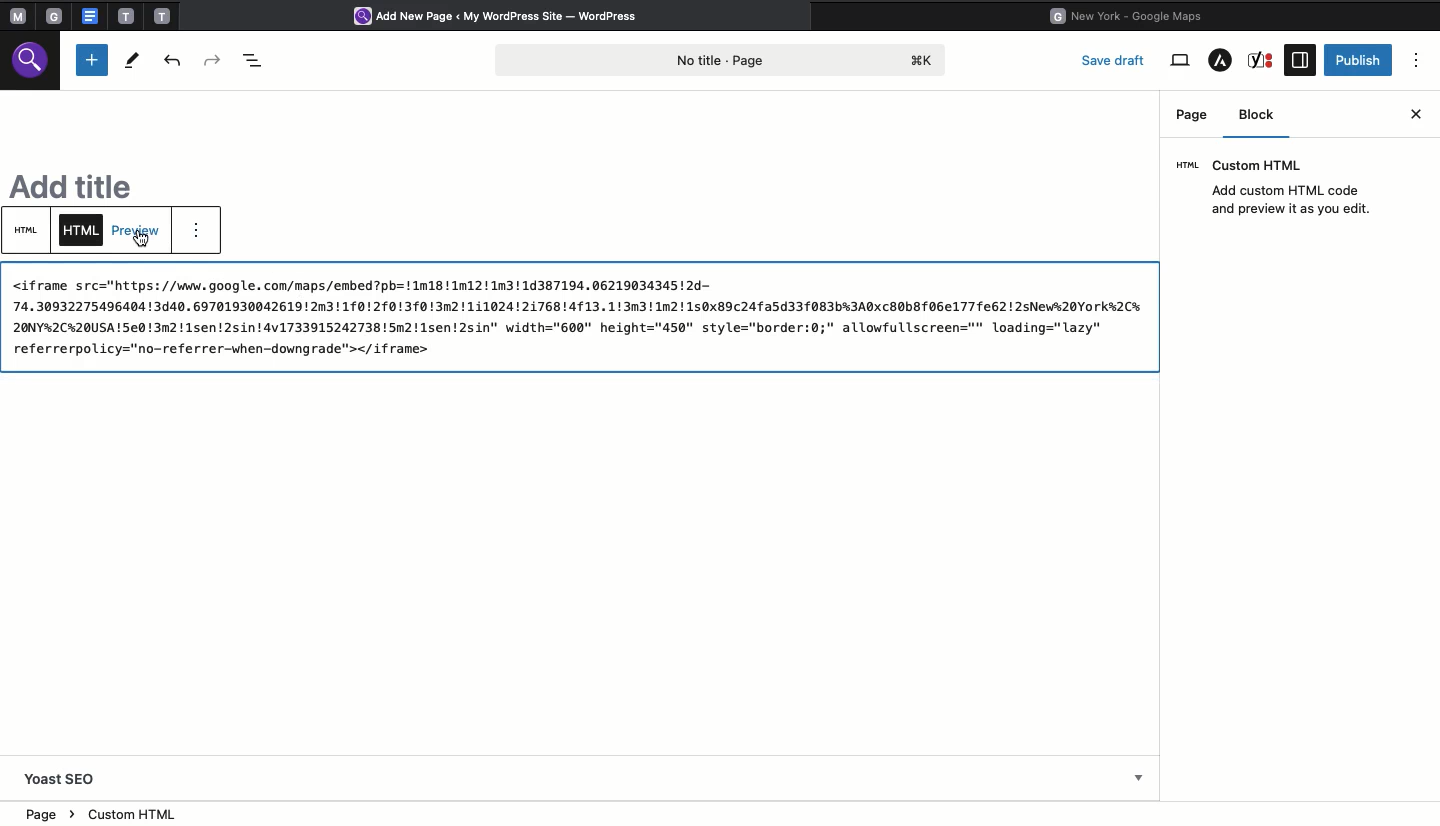 This screenshot has width=1440, height=826. I want to click on Yoast, so click(1263, 60).